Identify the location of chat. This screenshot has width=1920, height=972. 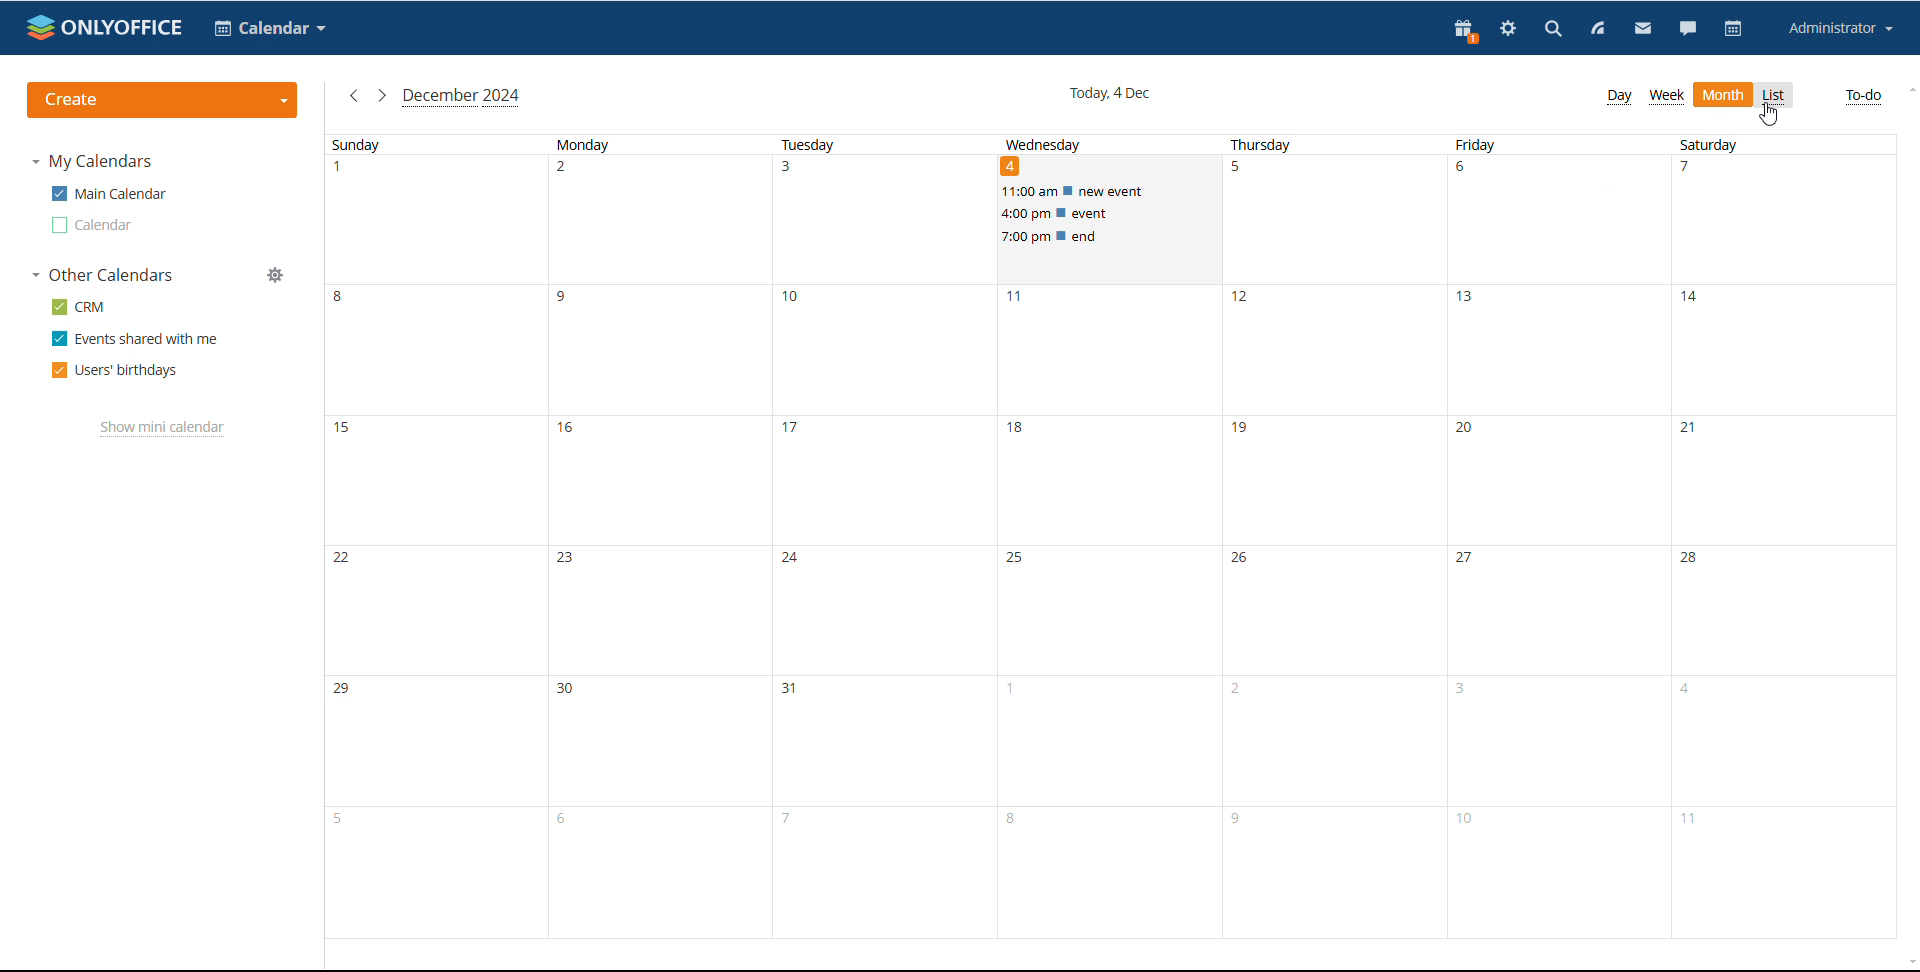
(1687, 30).